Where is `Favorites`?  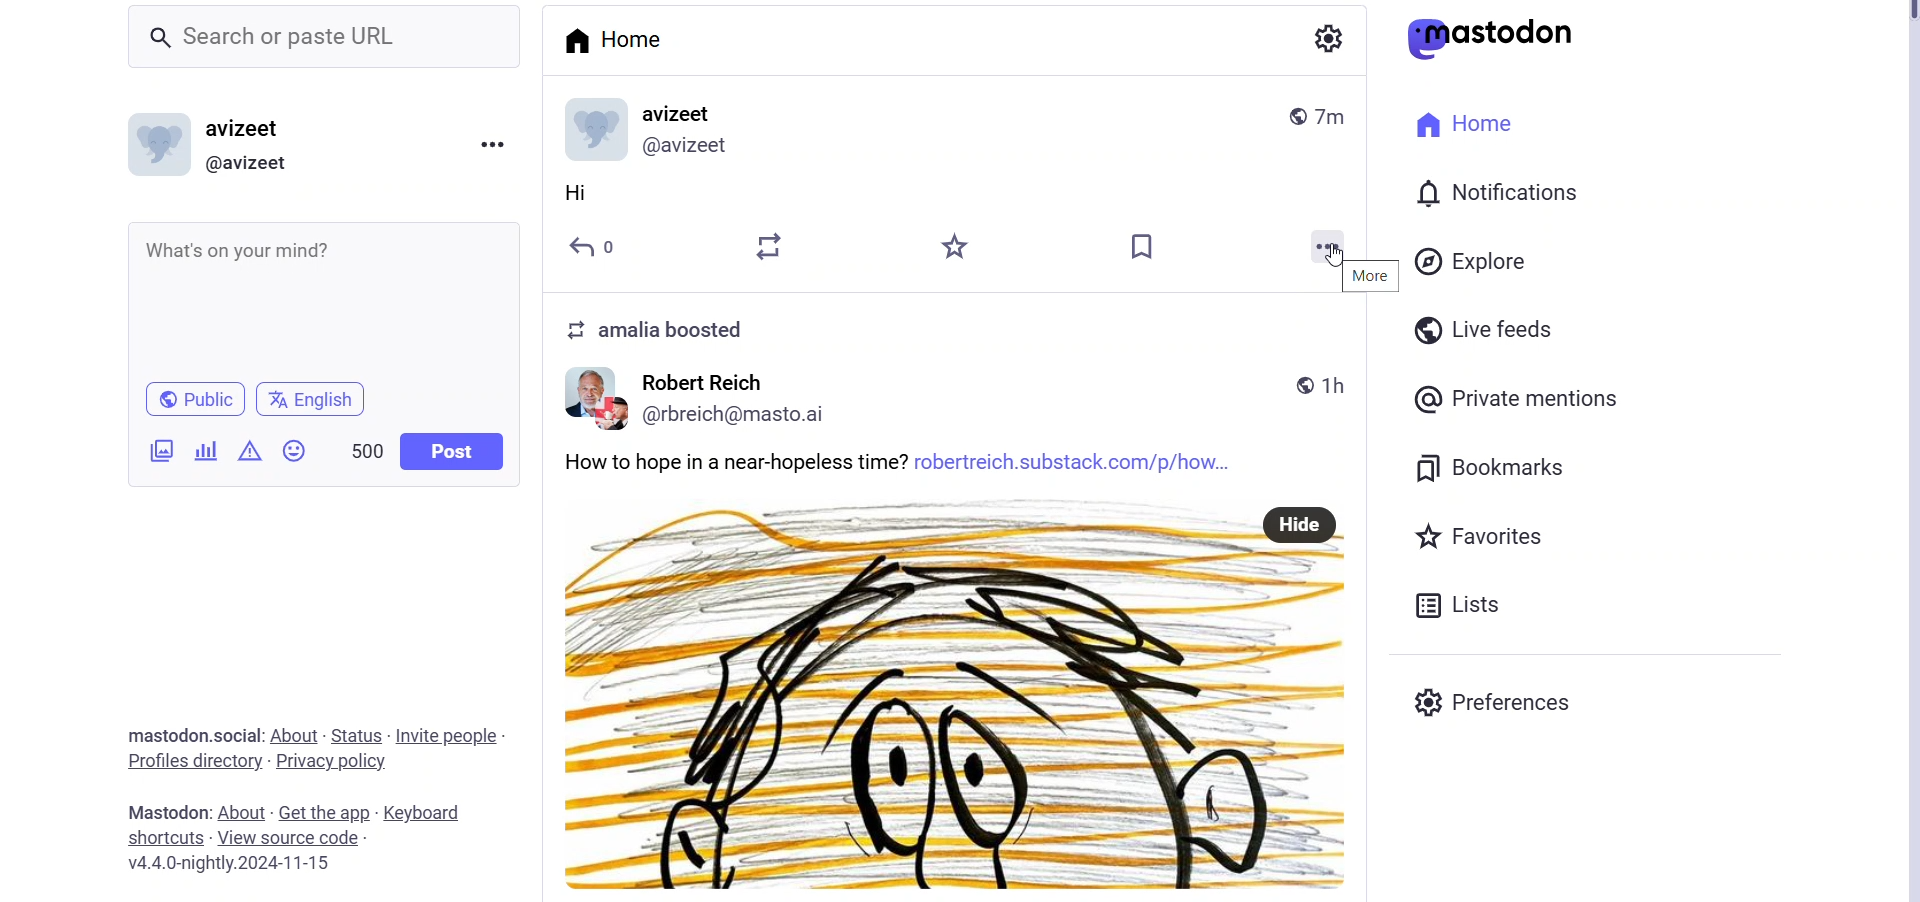
Favorites is located at coordinates (1494, 535).